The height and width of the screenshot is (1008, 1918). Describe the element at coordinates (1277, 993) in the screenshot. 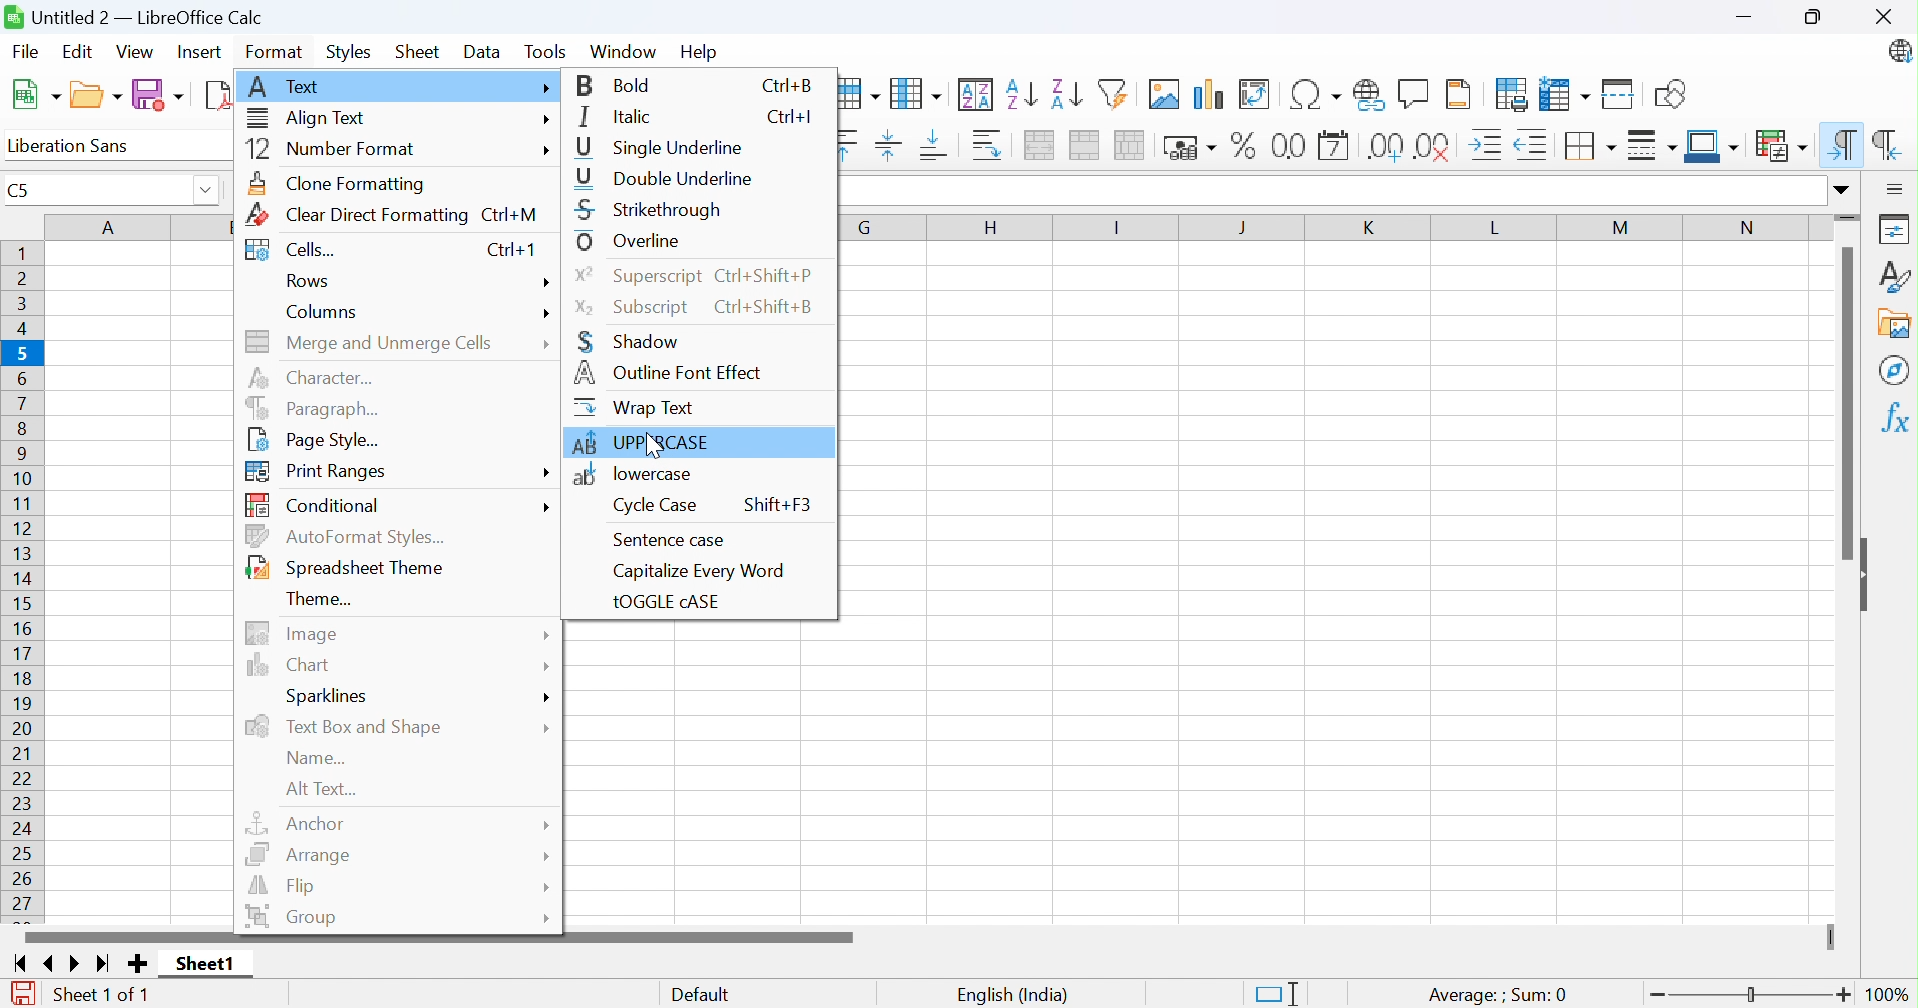

I see `Standard selection. Click to change selection mode.` at that location.